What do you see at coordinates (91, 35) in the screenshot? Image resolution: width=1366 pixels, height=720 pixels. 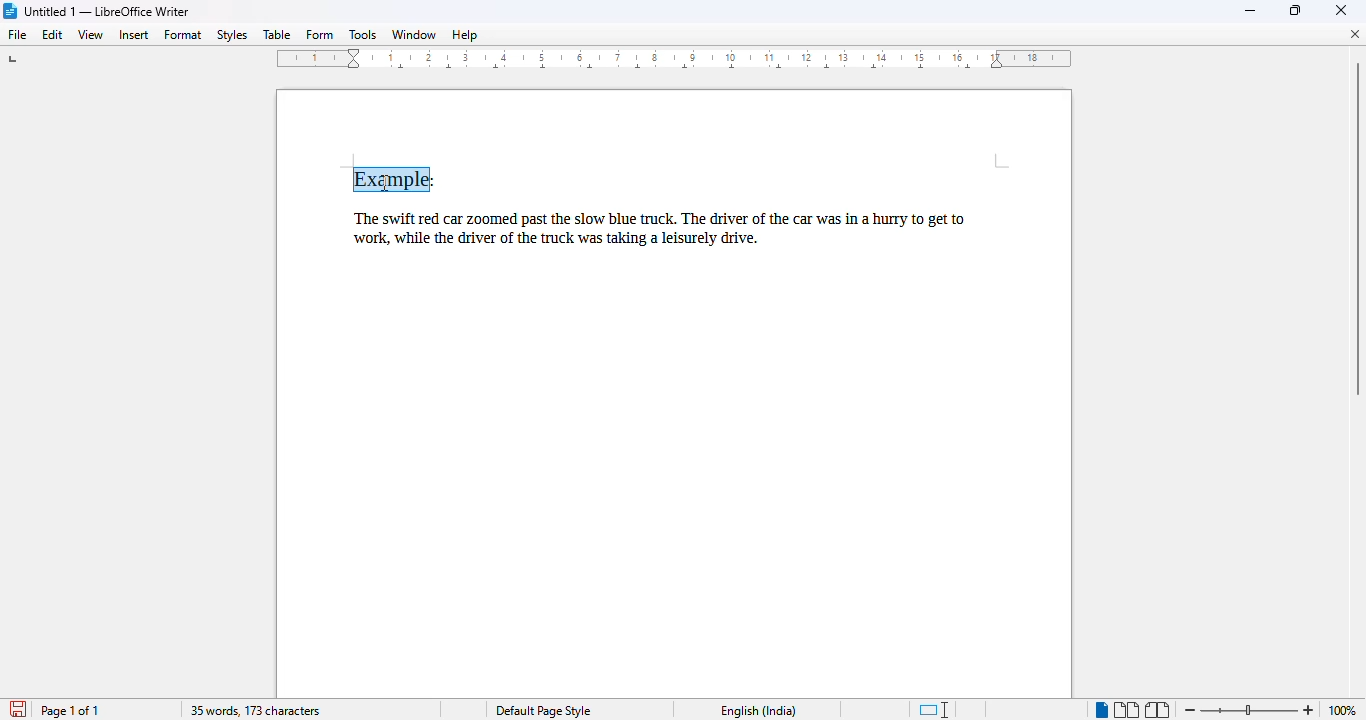 I see `view` at bounding box center [91, 35].